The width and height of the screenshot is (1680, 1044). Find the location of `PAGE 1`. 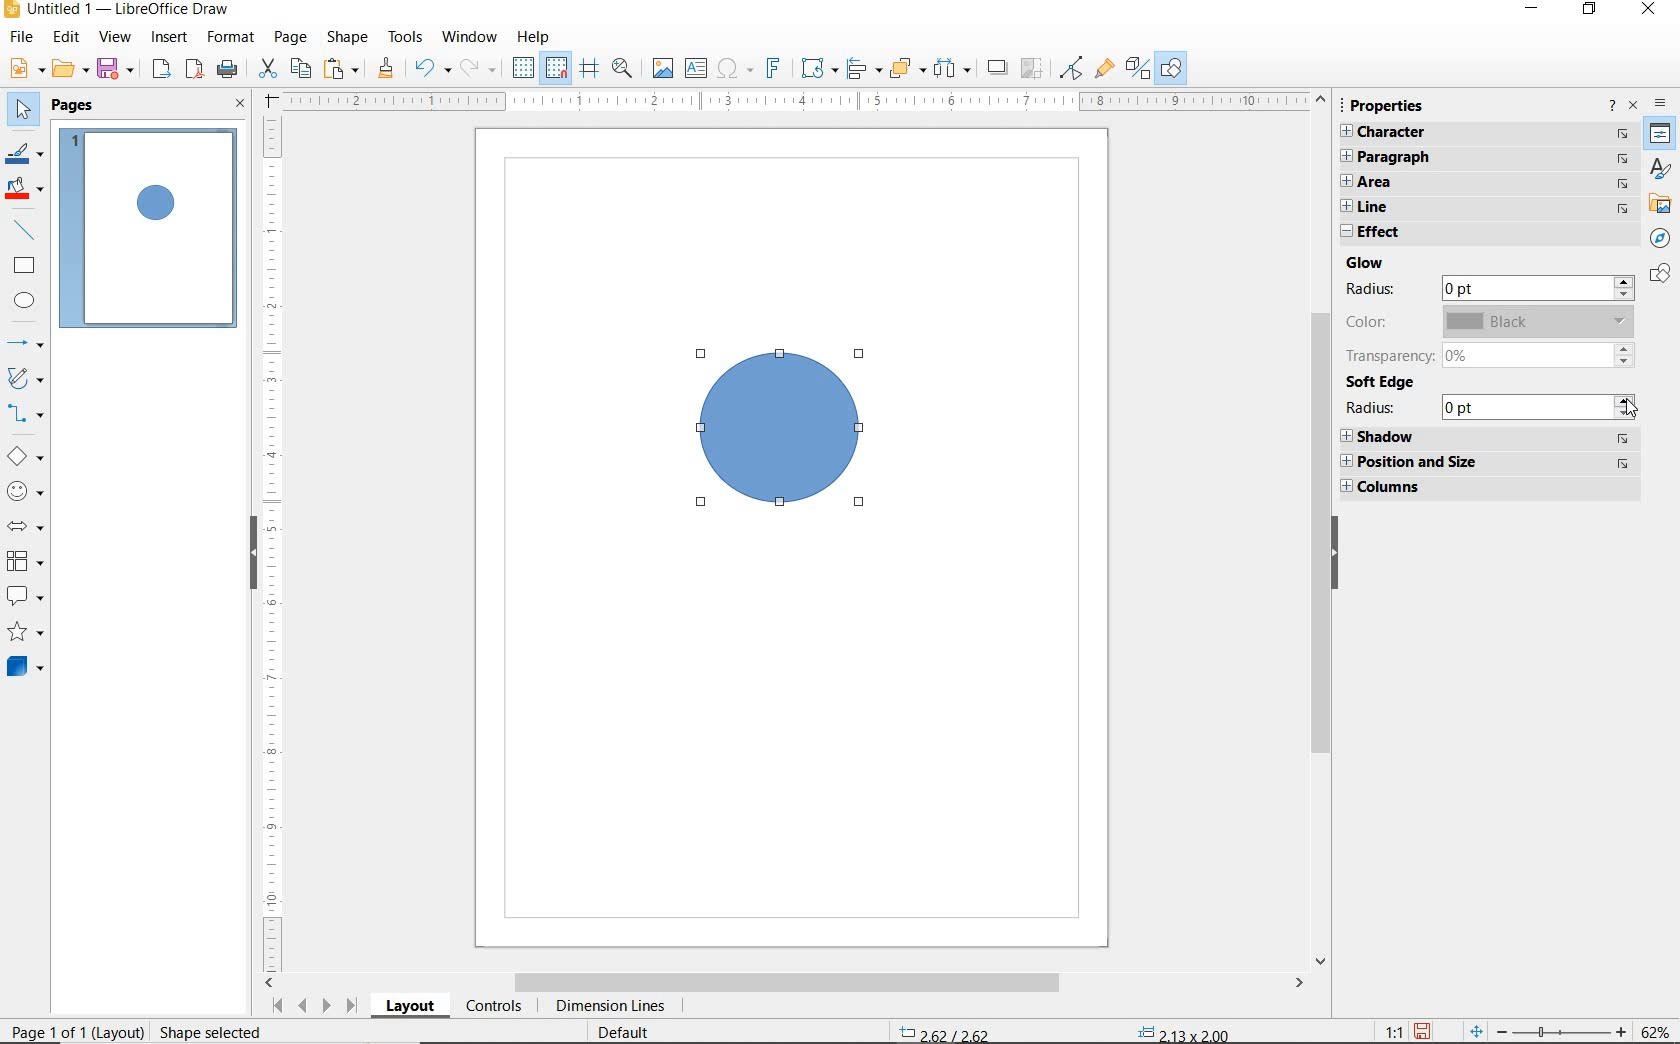

PAGE 1 is located at coordinates (152, 229).